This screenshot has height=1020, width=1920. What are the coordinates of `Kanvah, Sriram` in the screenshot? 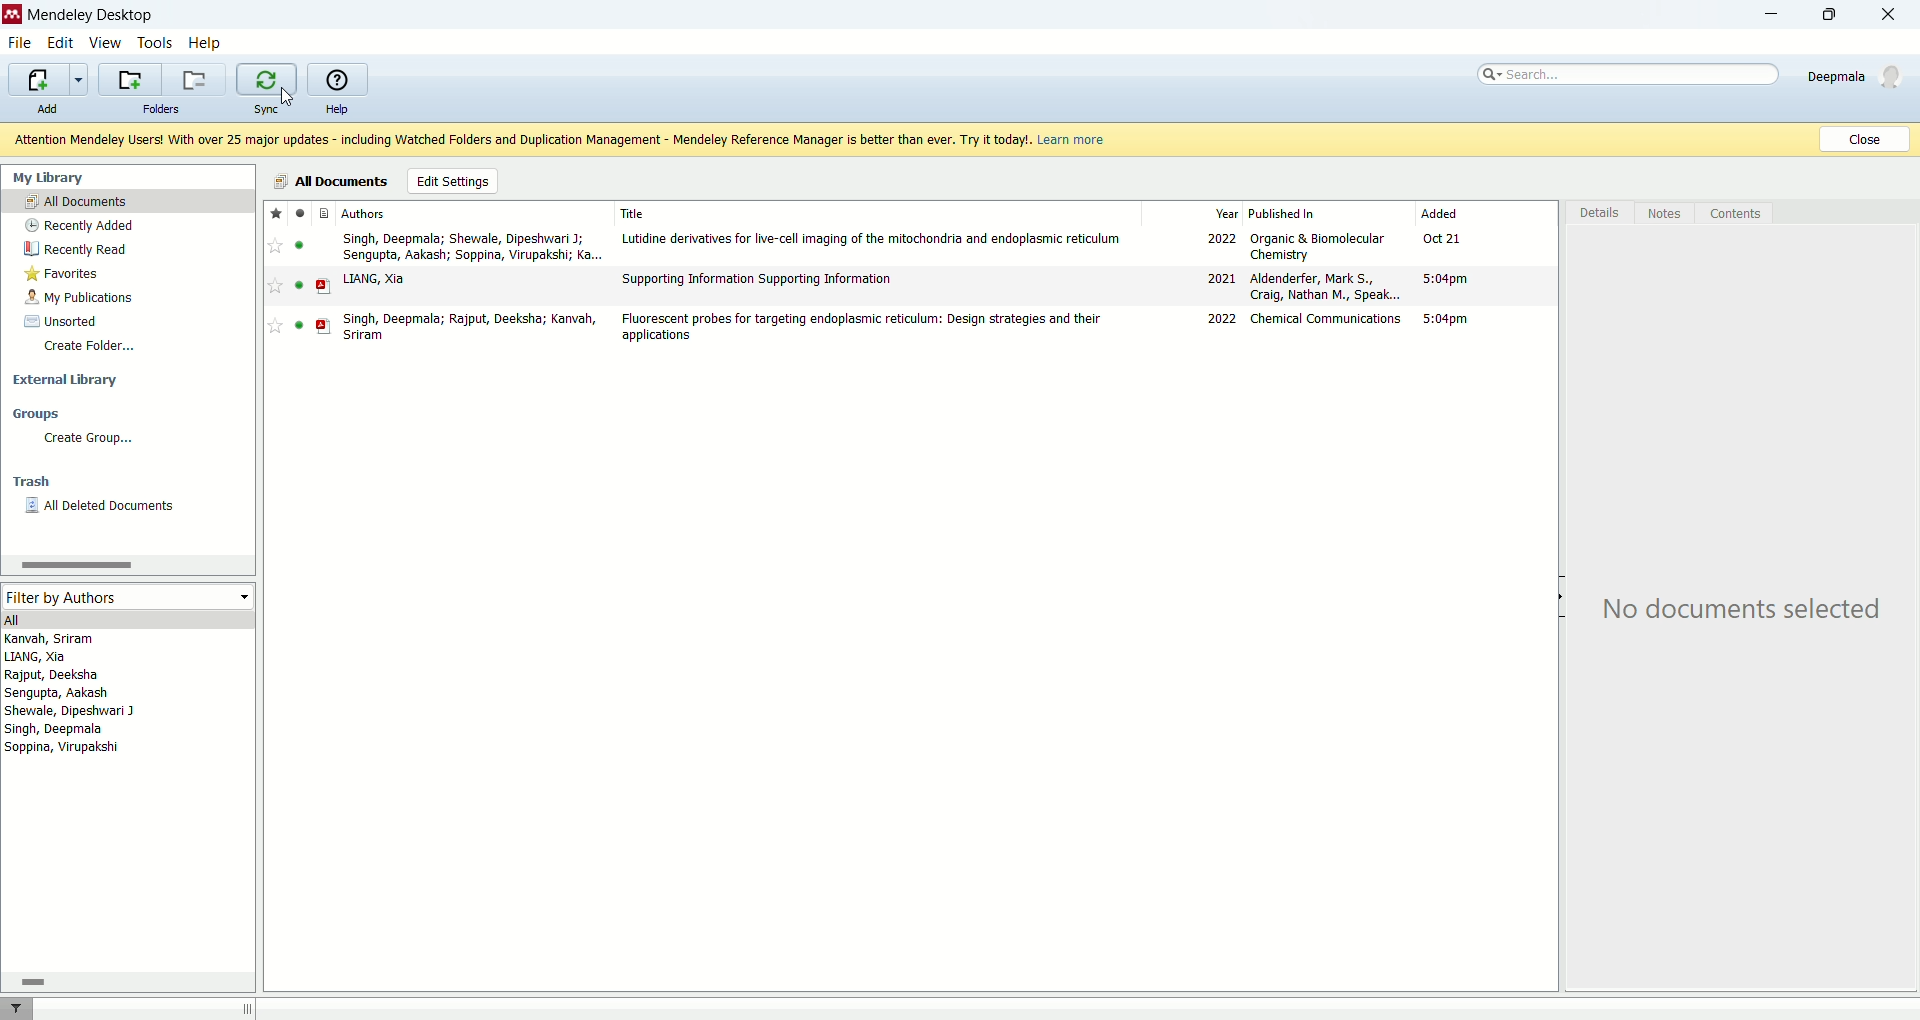 It's located at (50, 639).